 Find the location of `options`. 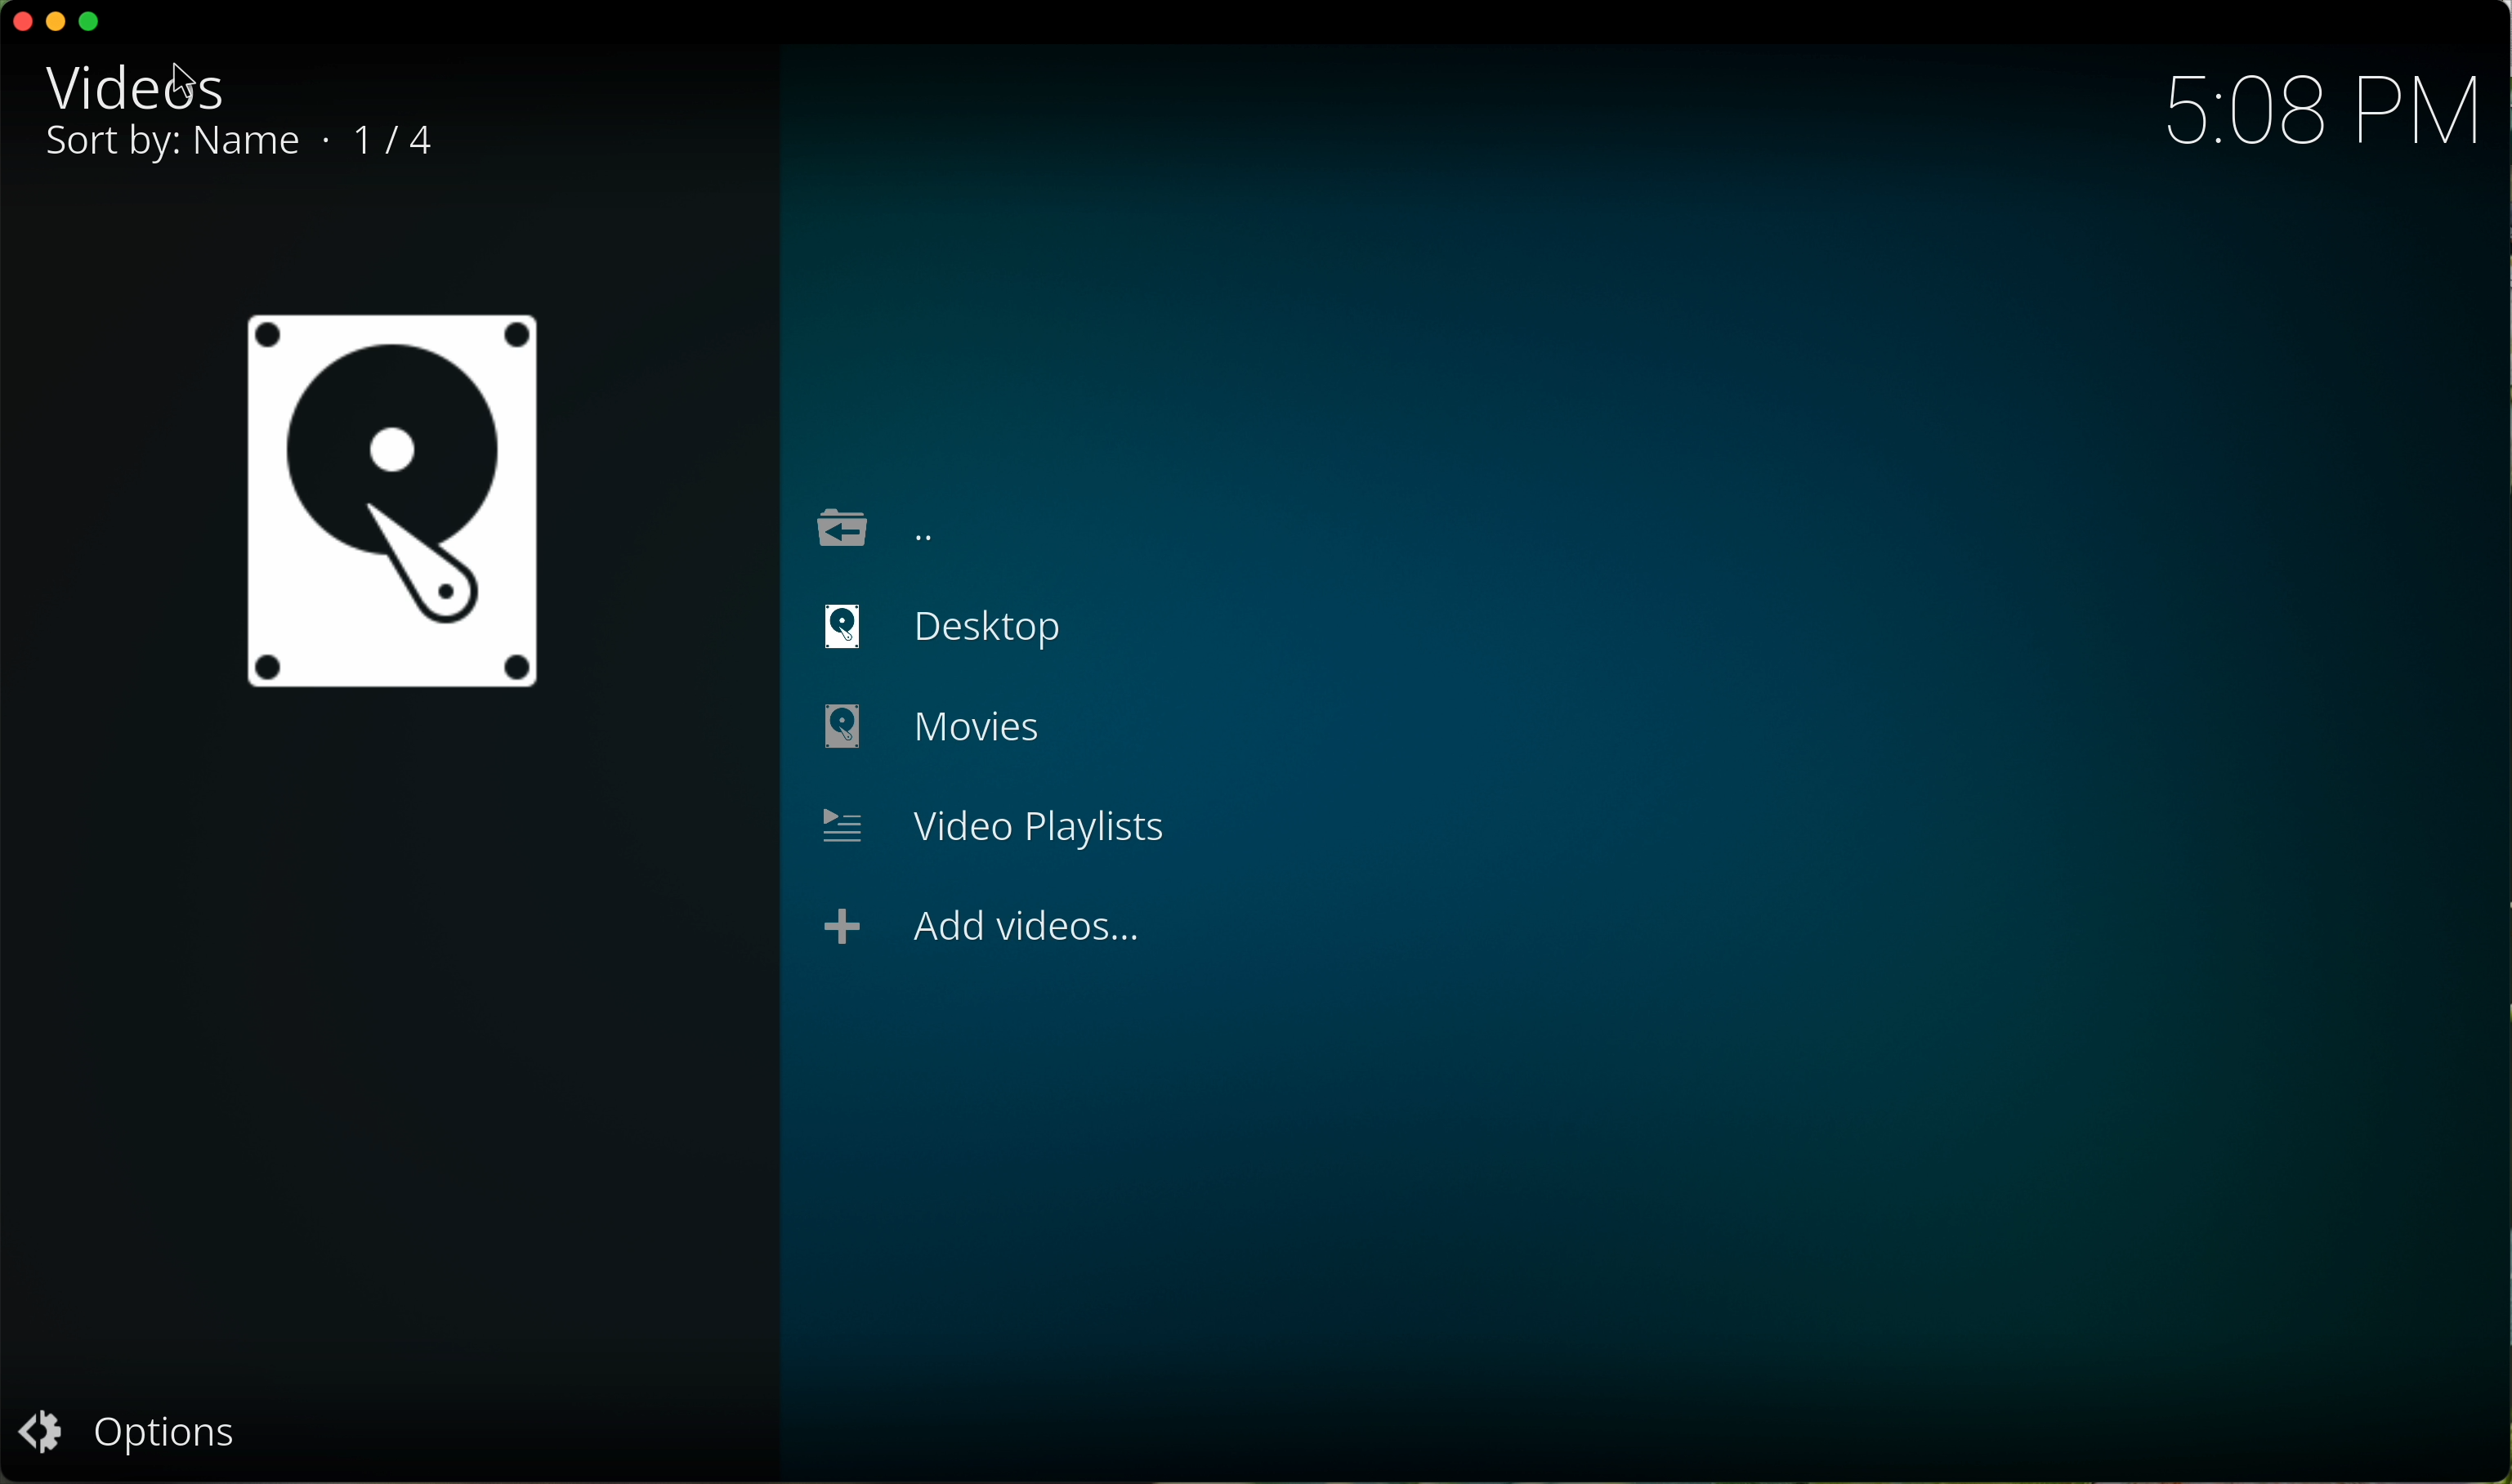

options is located at coordinates (133, 1430).